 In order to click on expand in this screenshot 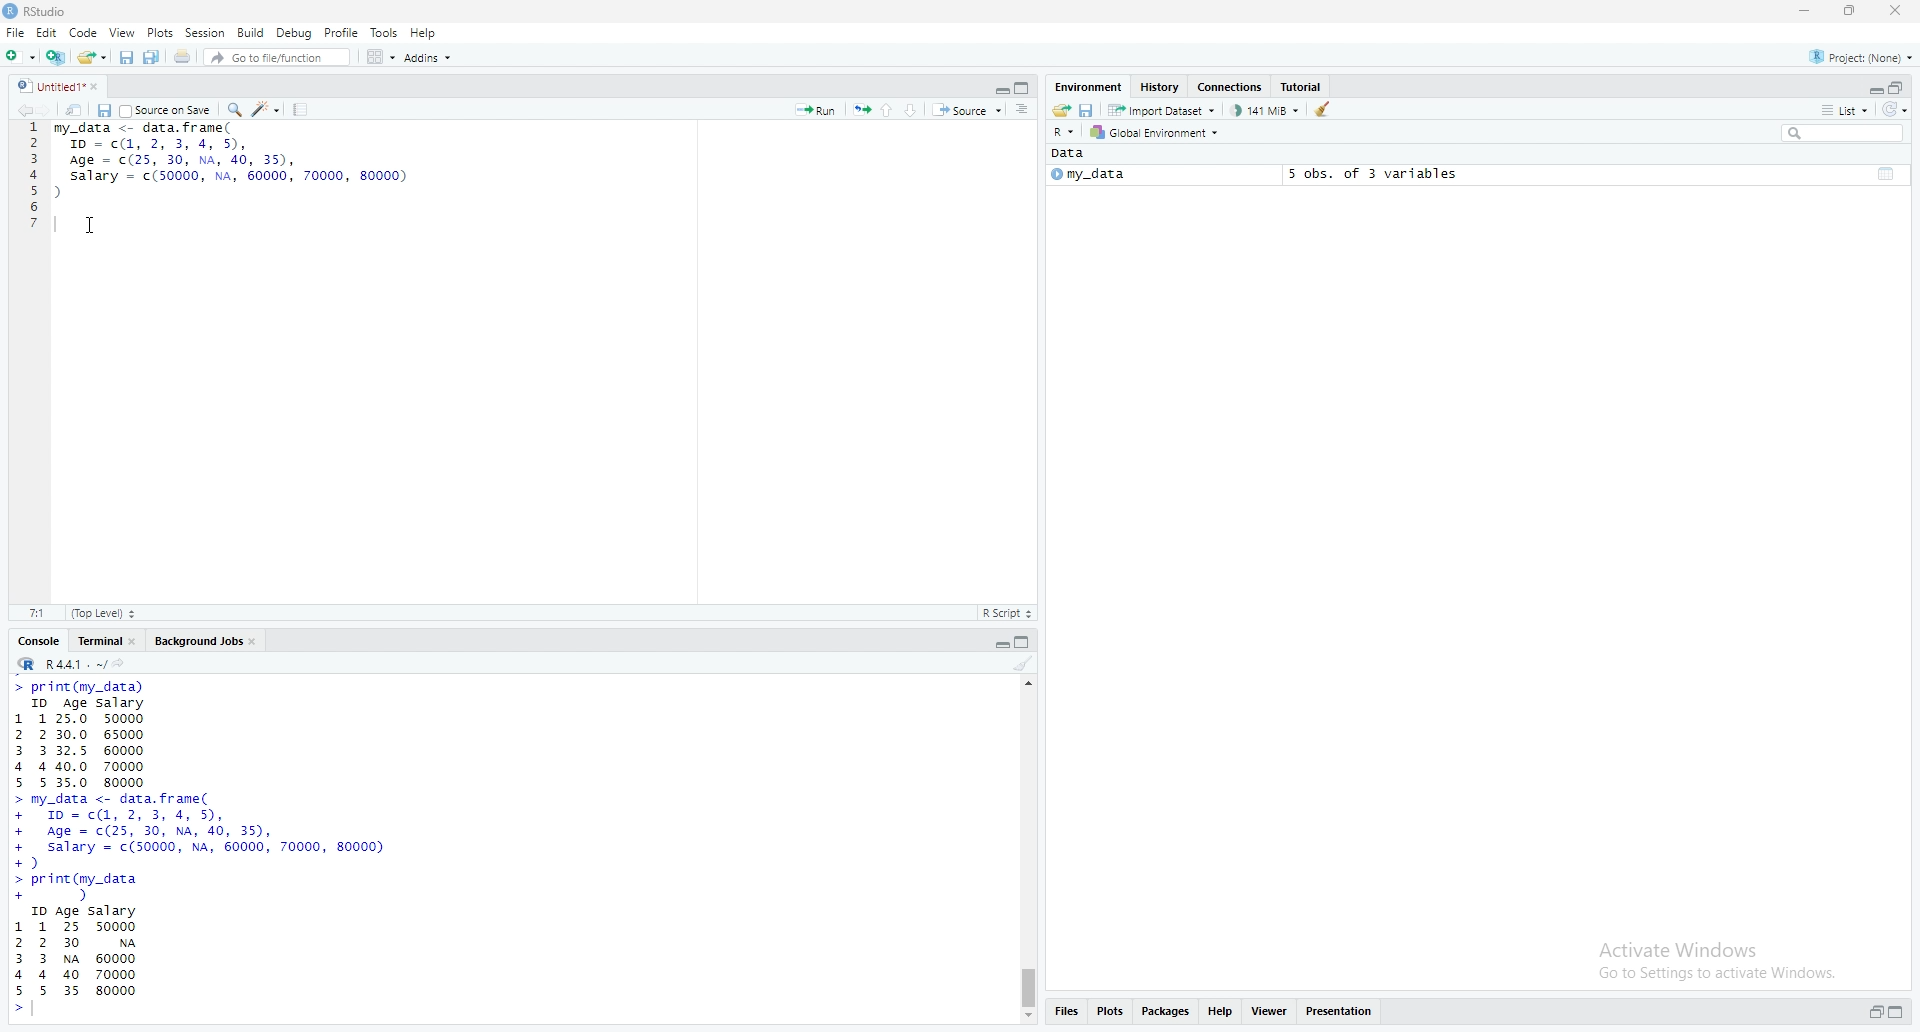, I will do `click(1874, 1013)`.